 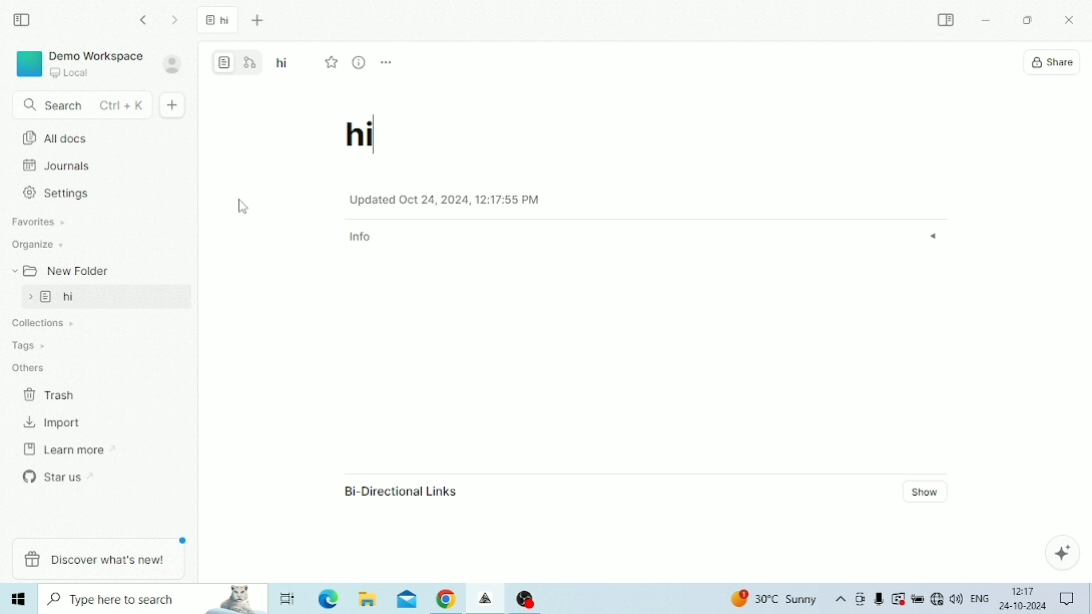 What do you see at coordinates (55, 394) in the screenshot?
I see `Trash` at bounding box center [55, 394].